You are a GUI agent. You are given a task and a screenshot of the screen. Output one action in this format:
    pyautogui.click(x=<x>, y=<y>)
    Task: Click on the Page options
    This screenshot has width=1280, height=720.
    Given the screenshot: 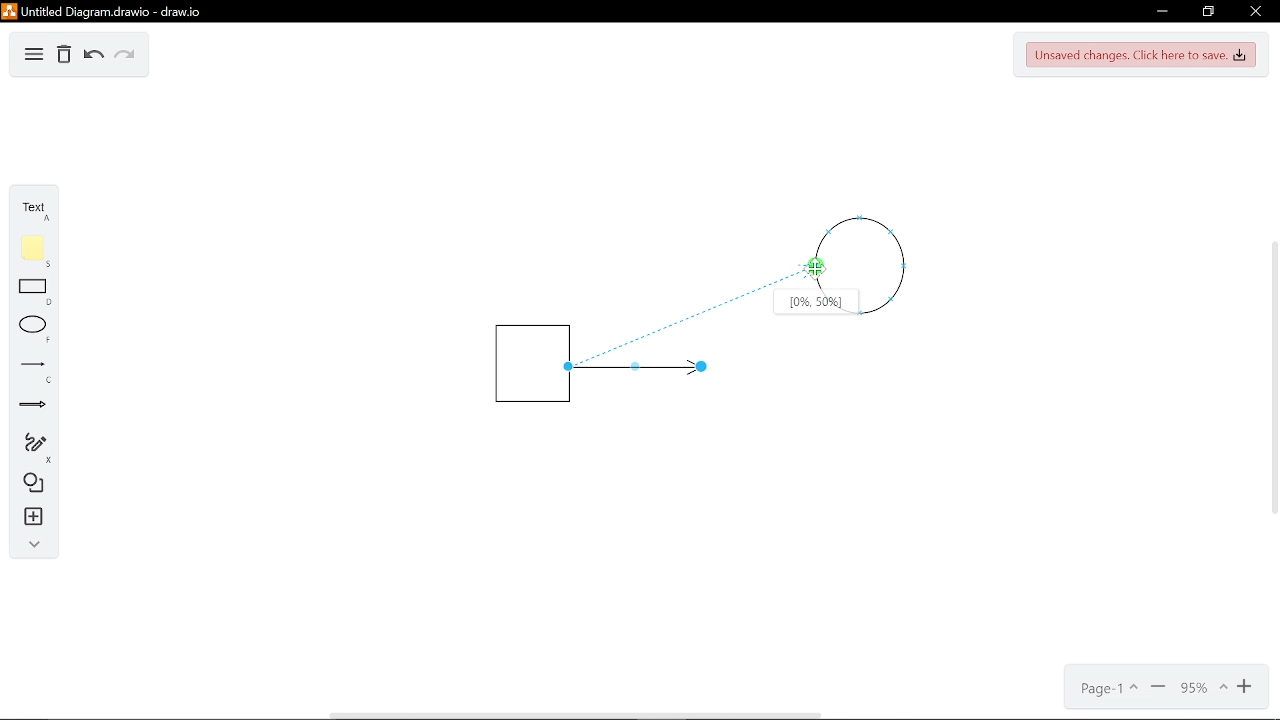 What is the action you would take?
    pyautogui.click(x=1108, y=688)
    